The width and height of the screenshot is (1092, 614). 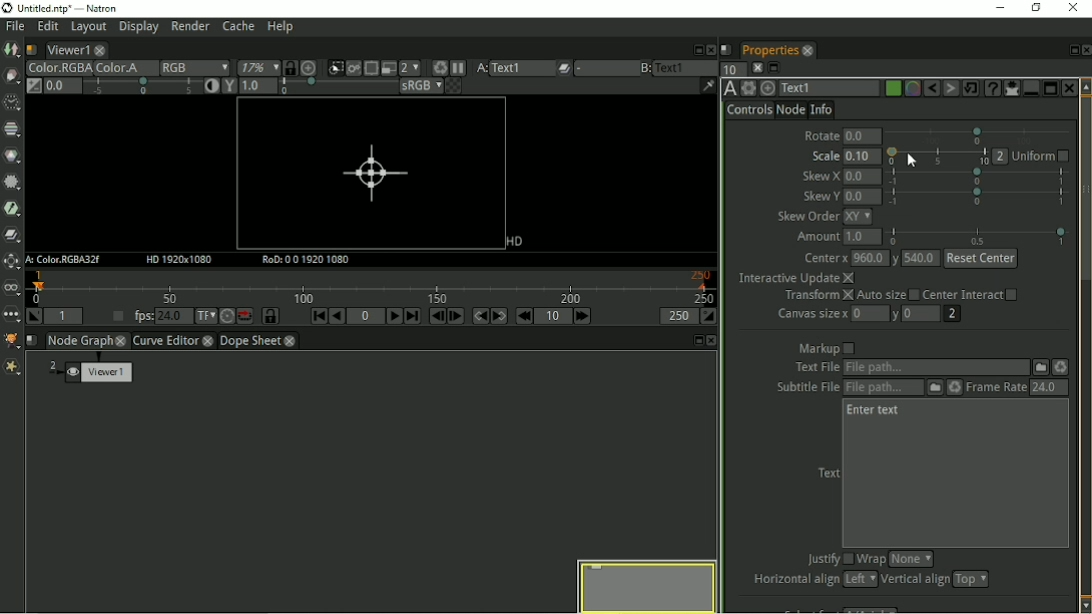 What do you see at coordinates (694, 49) in the screenshot?
I see `Float pane` at bounding box center [694, 49].